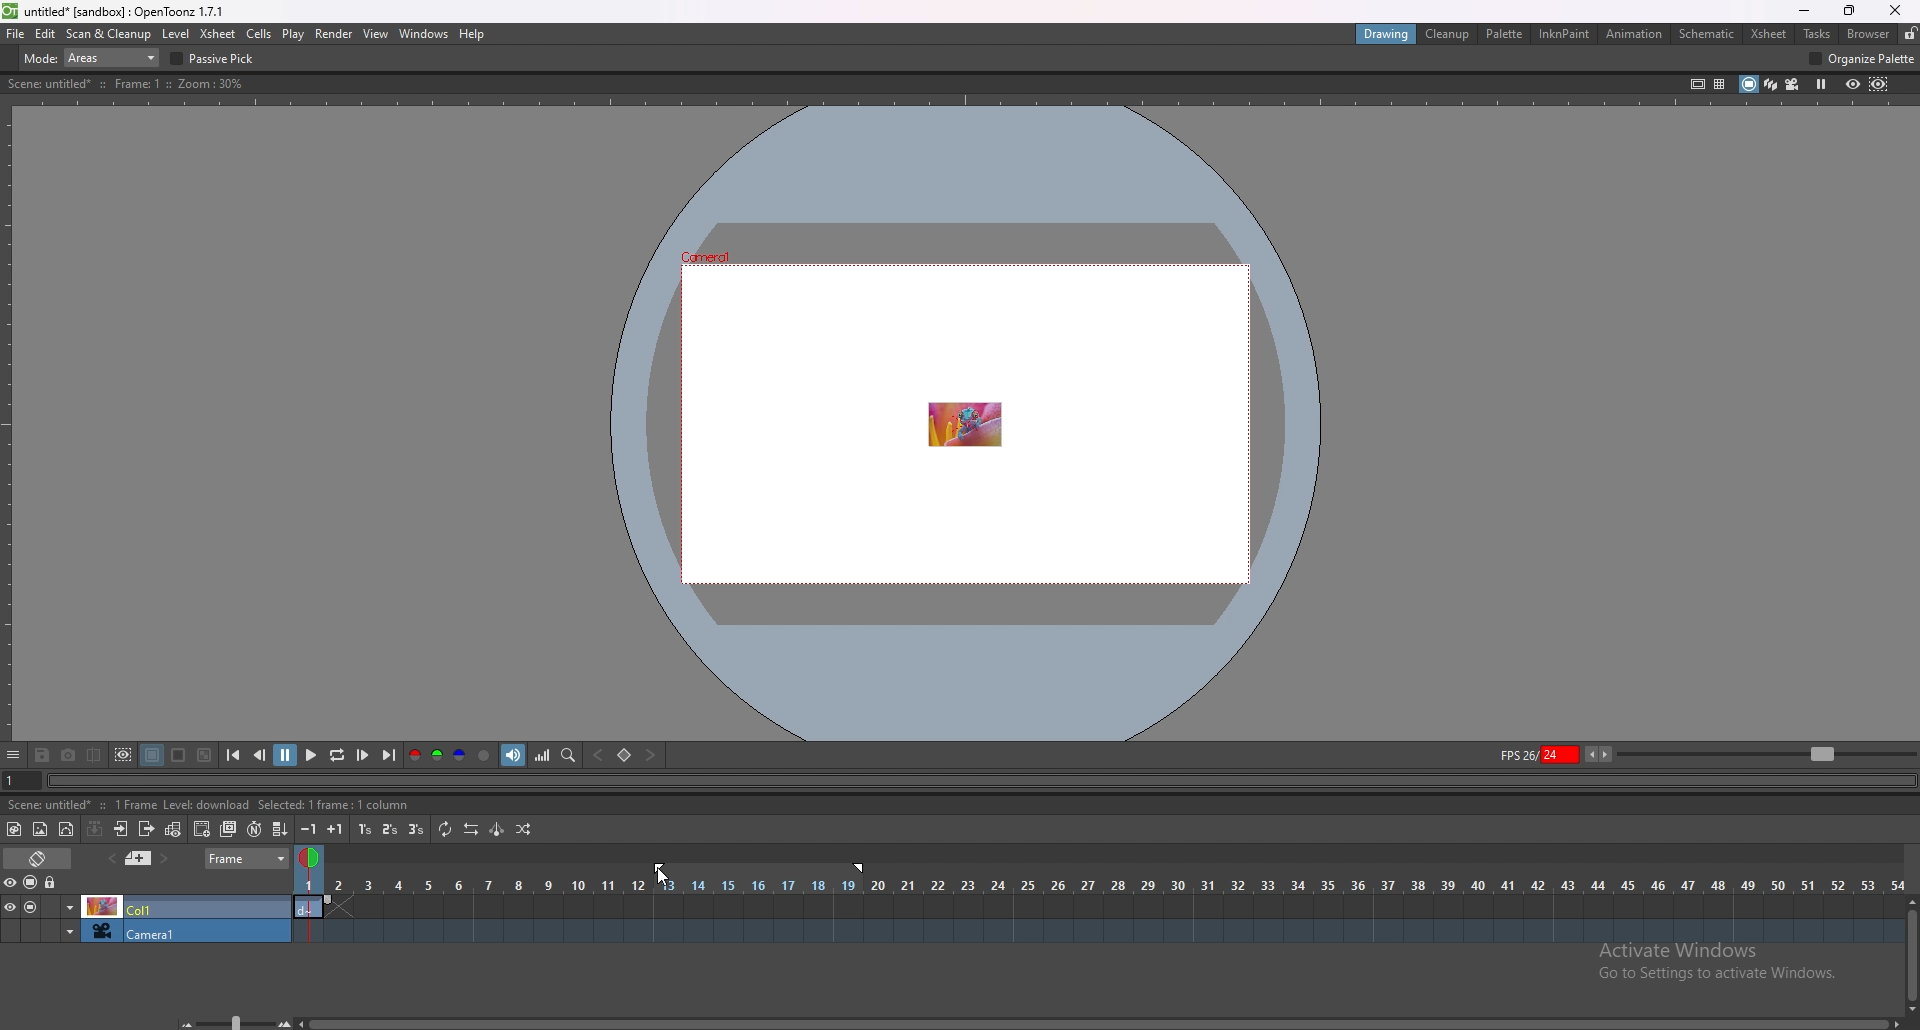 The image size is (1920, 1030). Describe the element at coordinates (16, 34) in the screenshot. I see `file` at that location.